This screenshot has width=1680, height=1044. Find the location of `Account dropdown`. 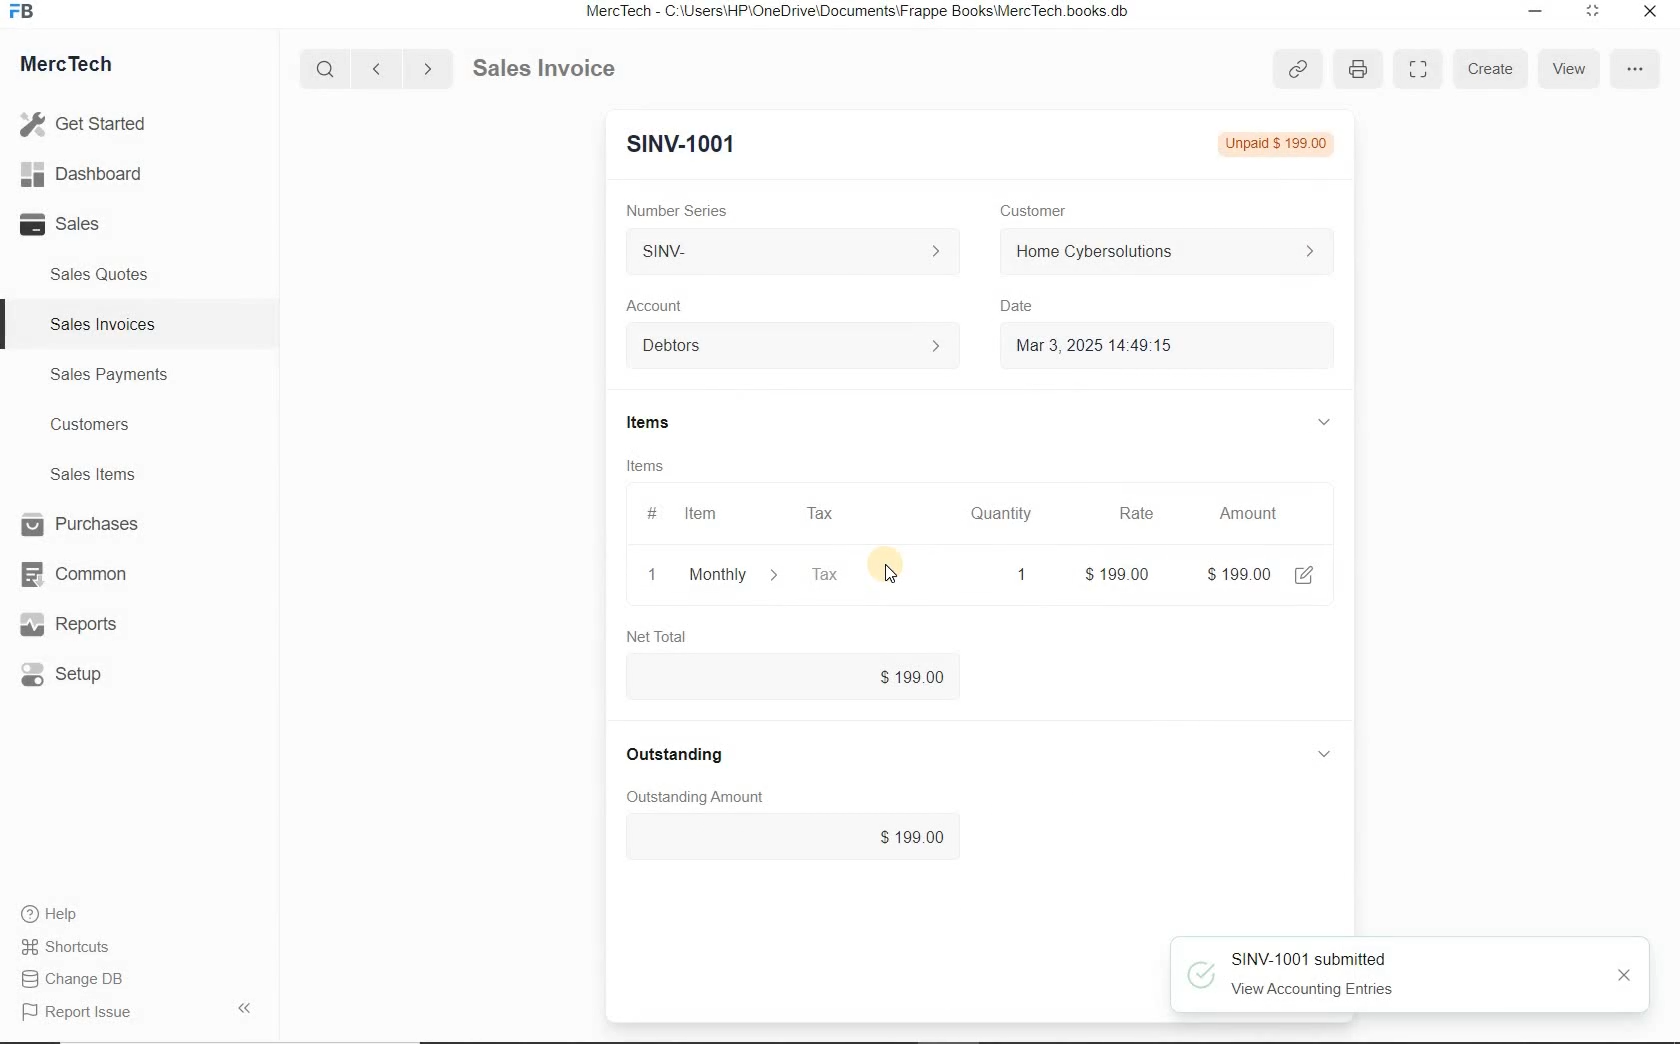

Account dropdown is located at coordinates (793, 348).